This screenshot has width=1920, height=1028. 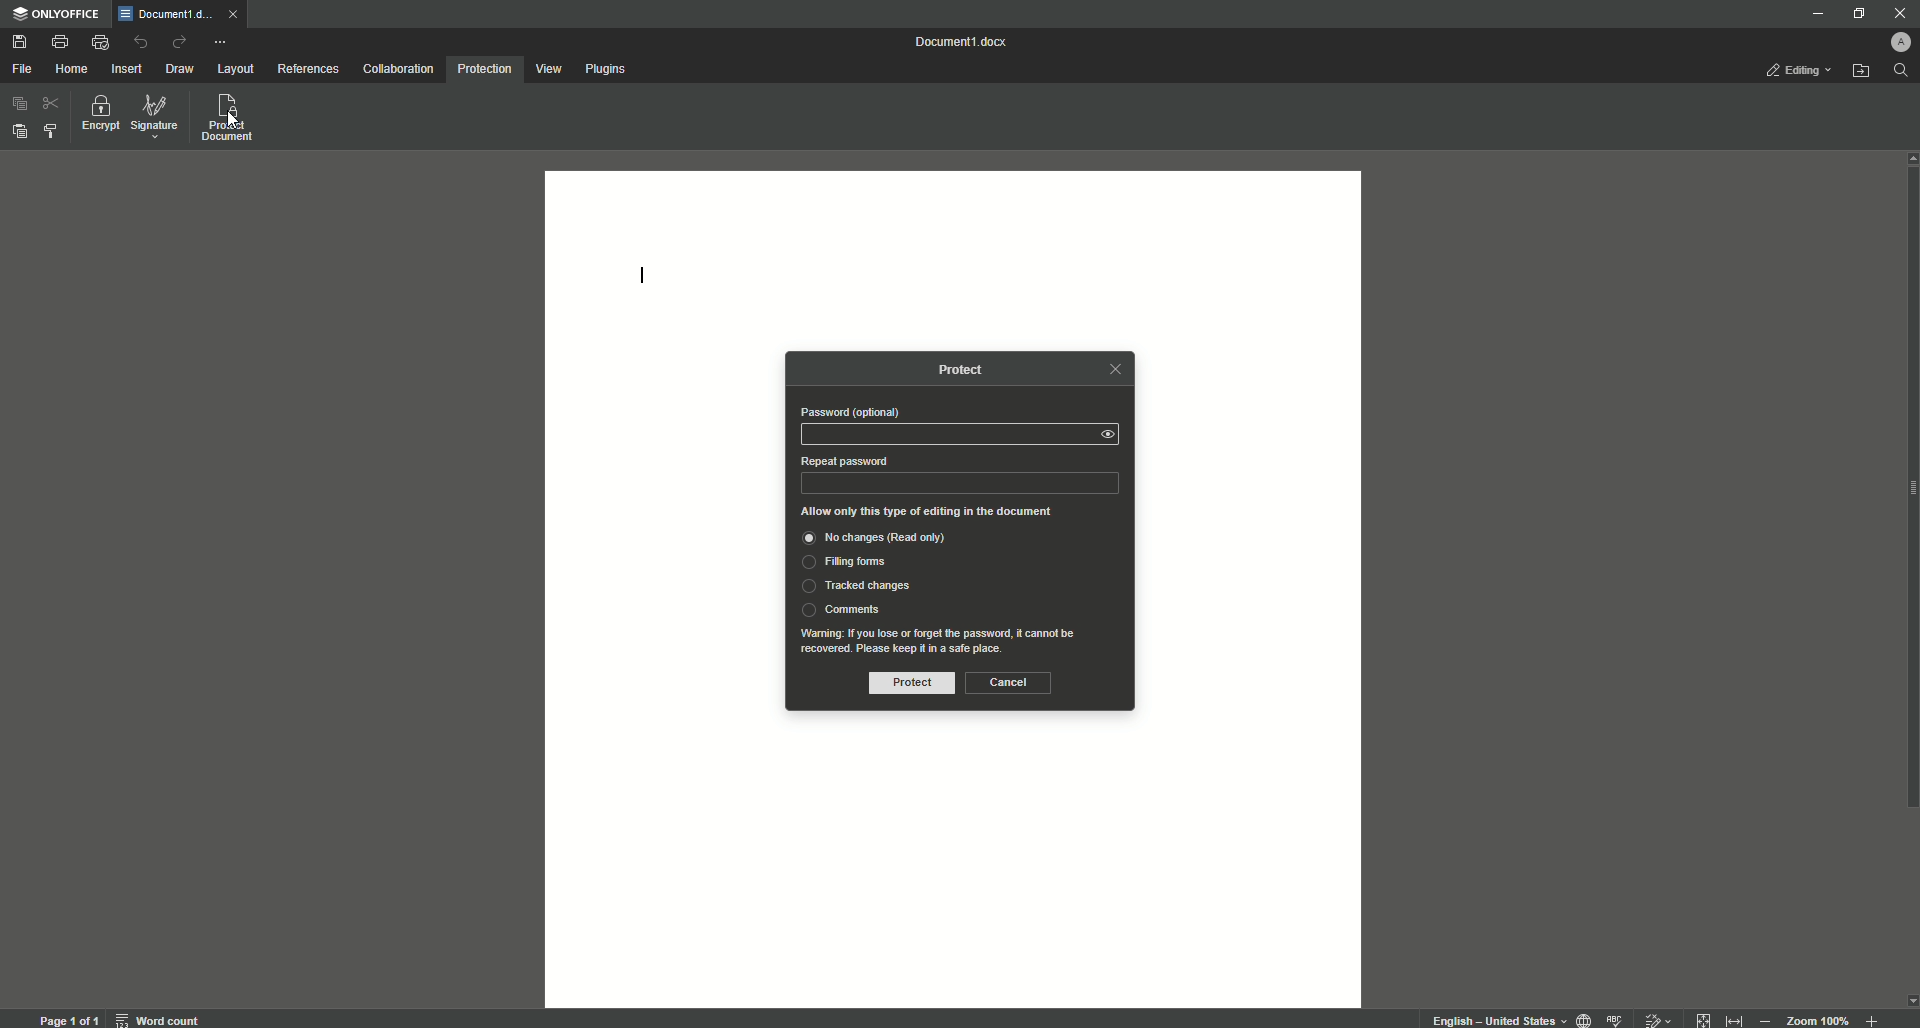 What do you see at coordinates (21, 69) in the screenshot?
I see `File` at bounding box center [21, 69].